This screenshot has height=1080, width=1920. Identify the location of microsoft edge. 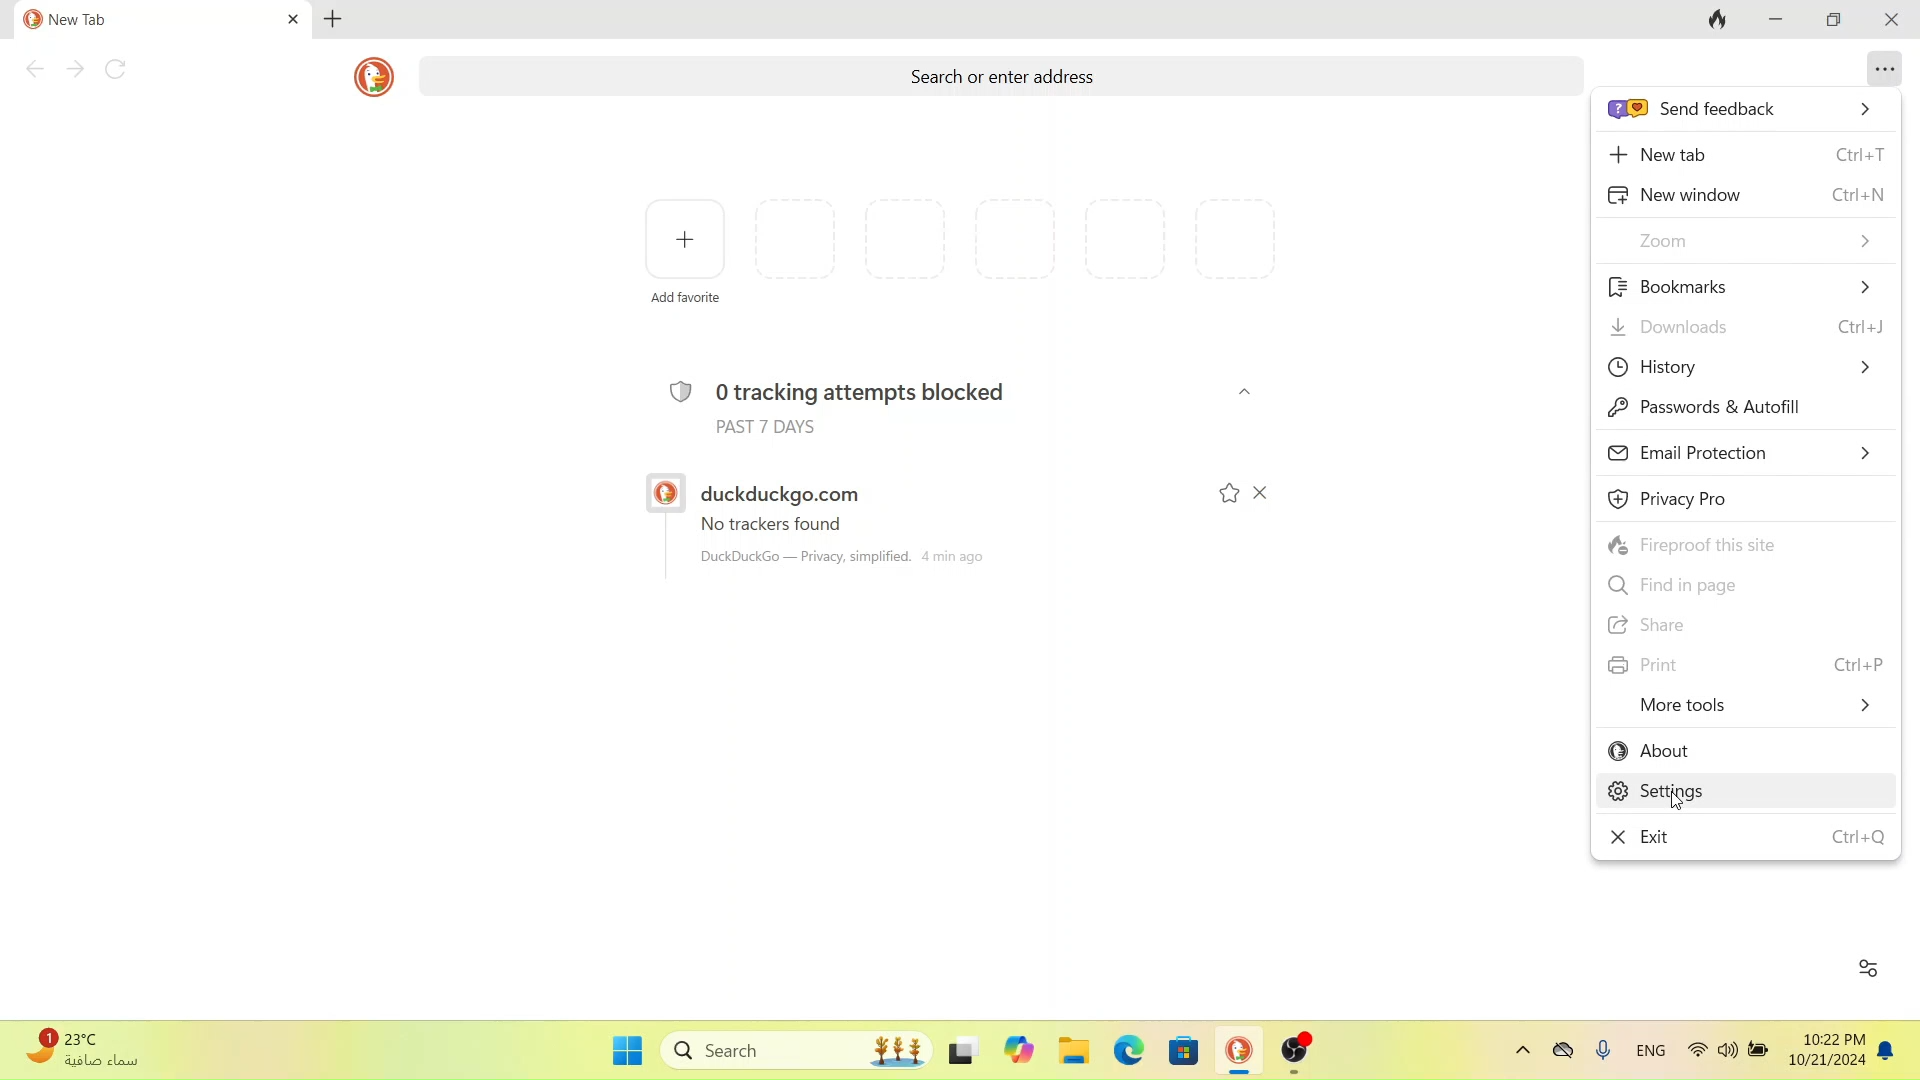
(1129, 1052).